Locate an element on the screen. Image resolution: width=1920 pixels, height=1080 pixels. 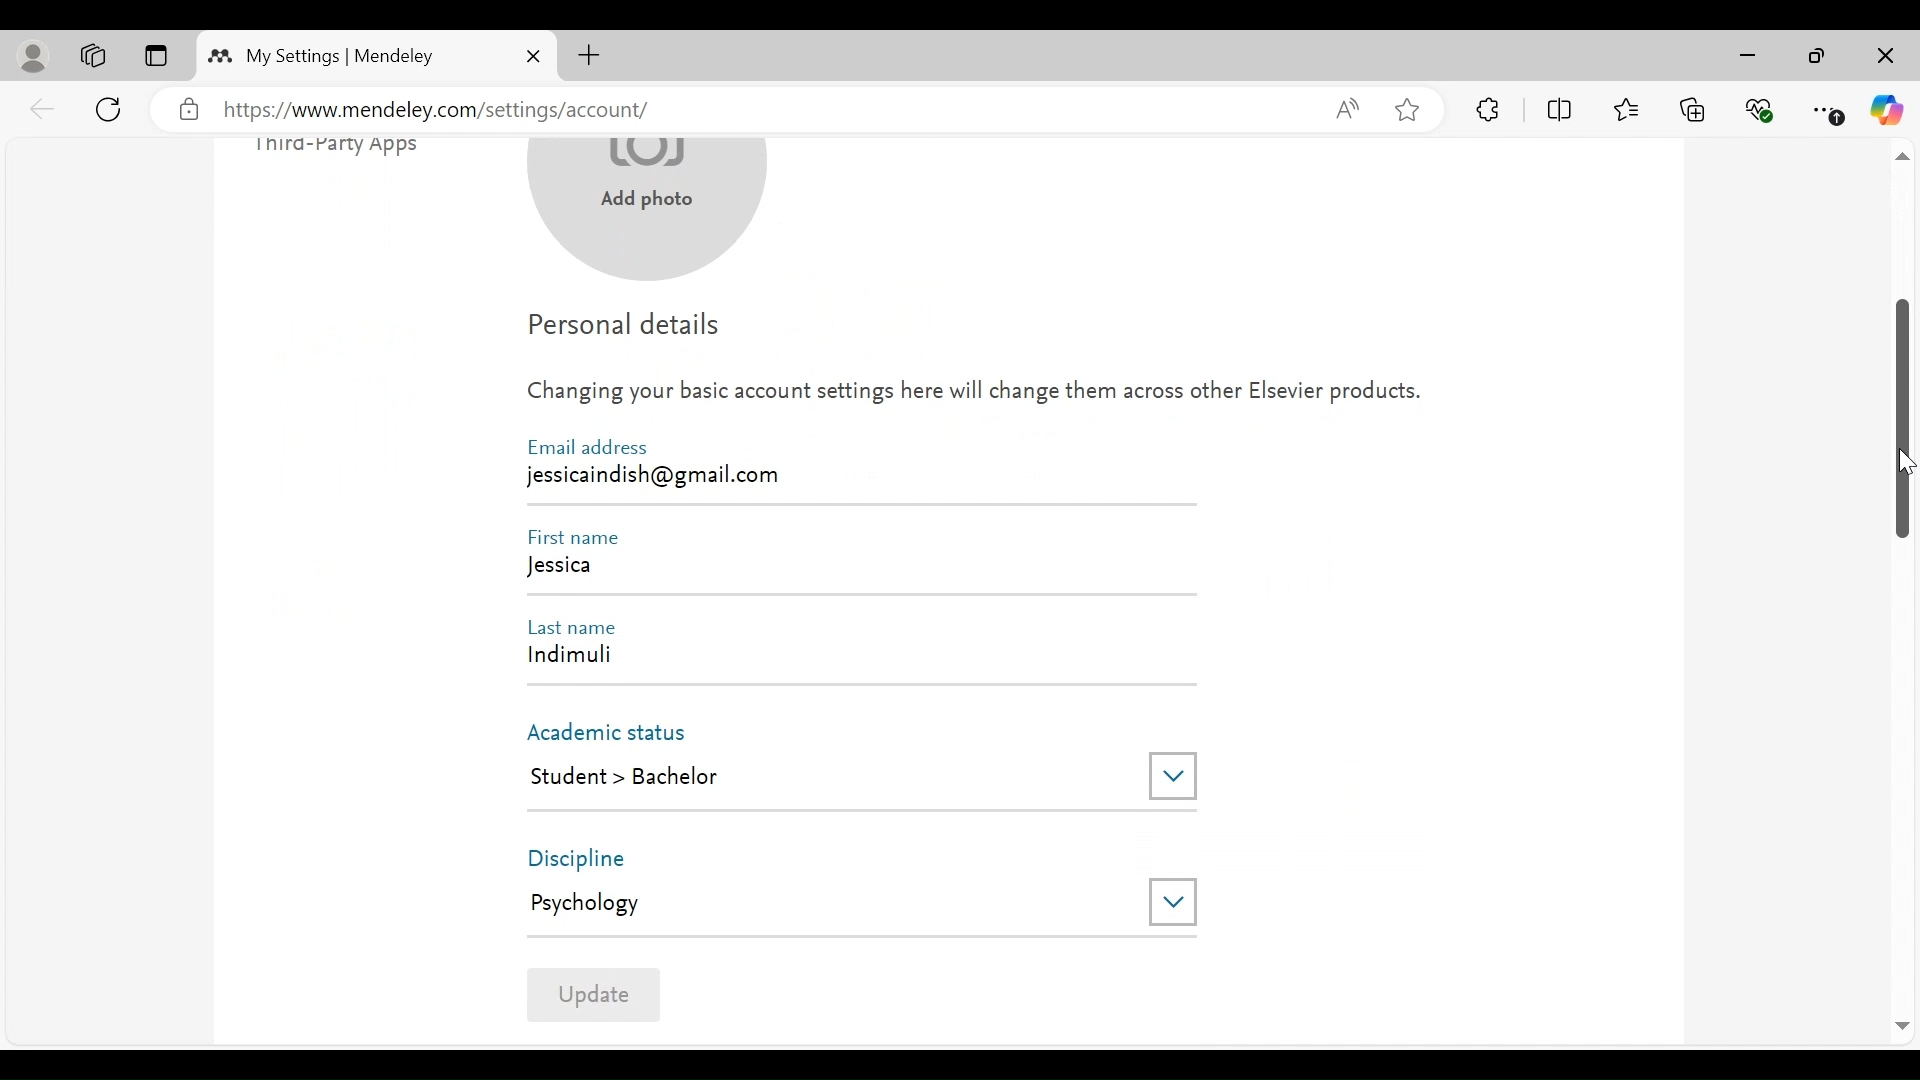
Maximize is located at coordinates (1817, 58).